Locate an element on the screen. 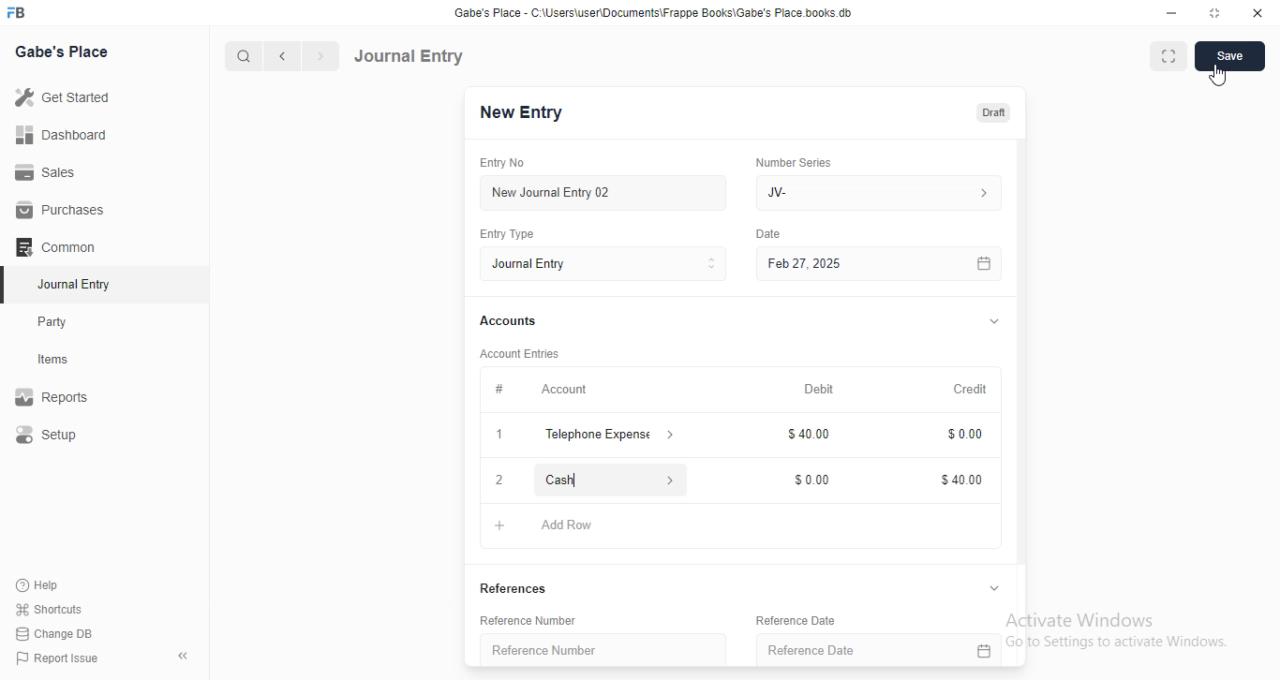 The width and height of the screenshot is (1280, 680). Draft is located at coordinates (989, 112).